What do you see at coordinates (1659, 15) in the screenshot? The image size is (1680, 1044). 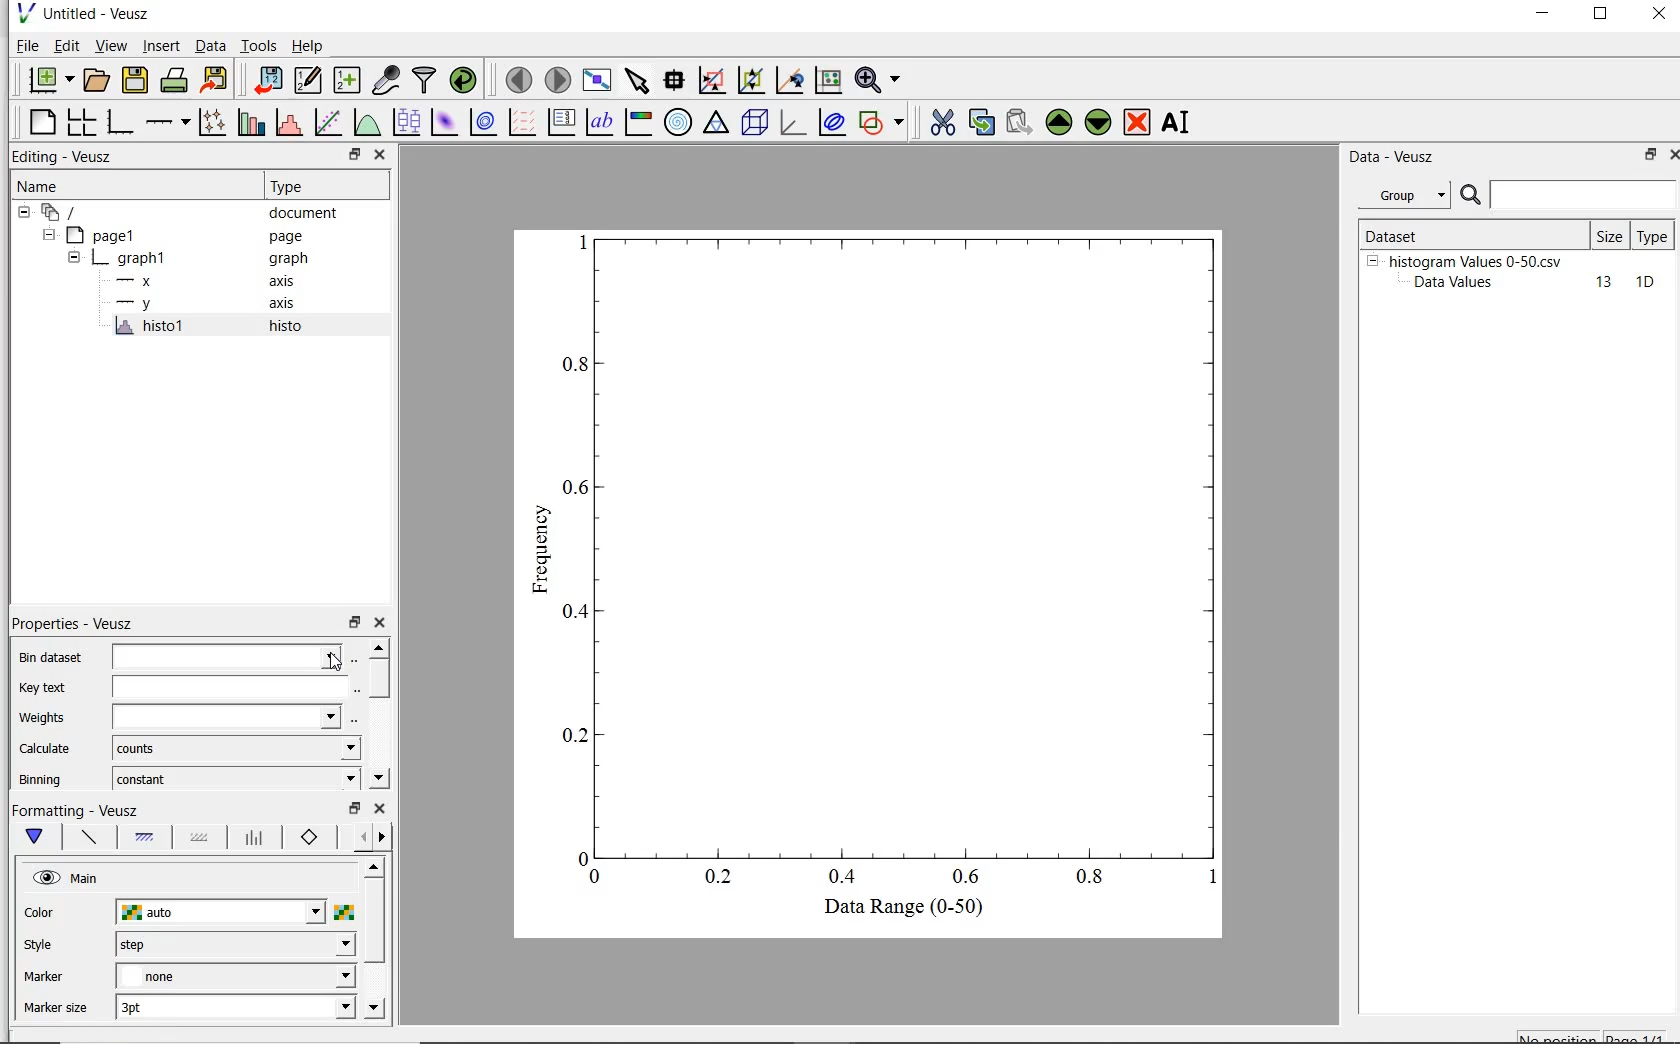 I see `close` at bounding box center [1659, 15].